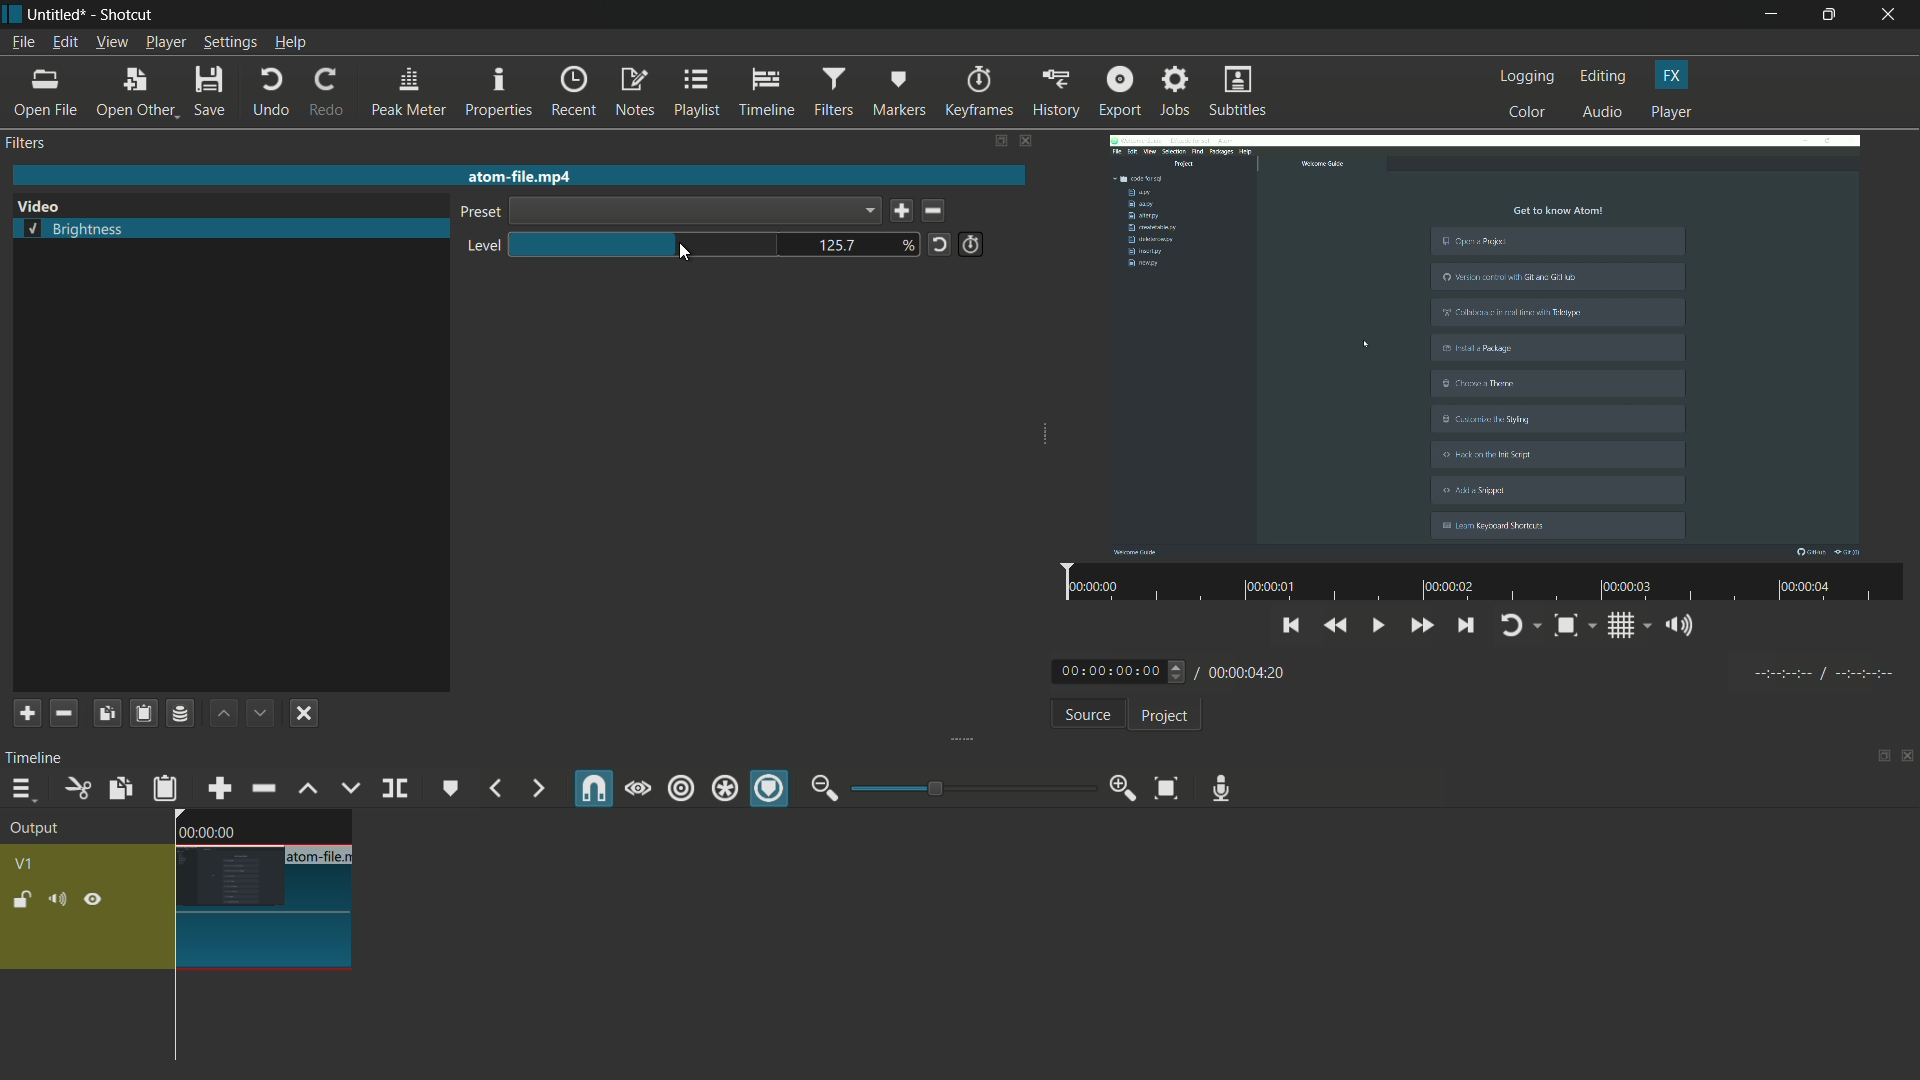 The height and width of the screenshot is (1080, 1920). What do you see at coordinates (535, 789) in the screenshot?
I see `next marker` at bounding box center [535, 789].